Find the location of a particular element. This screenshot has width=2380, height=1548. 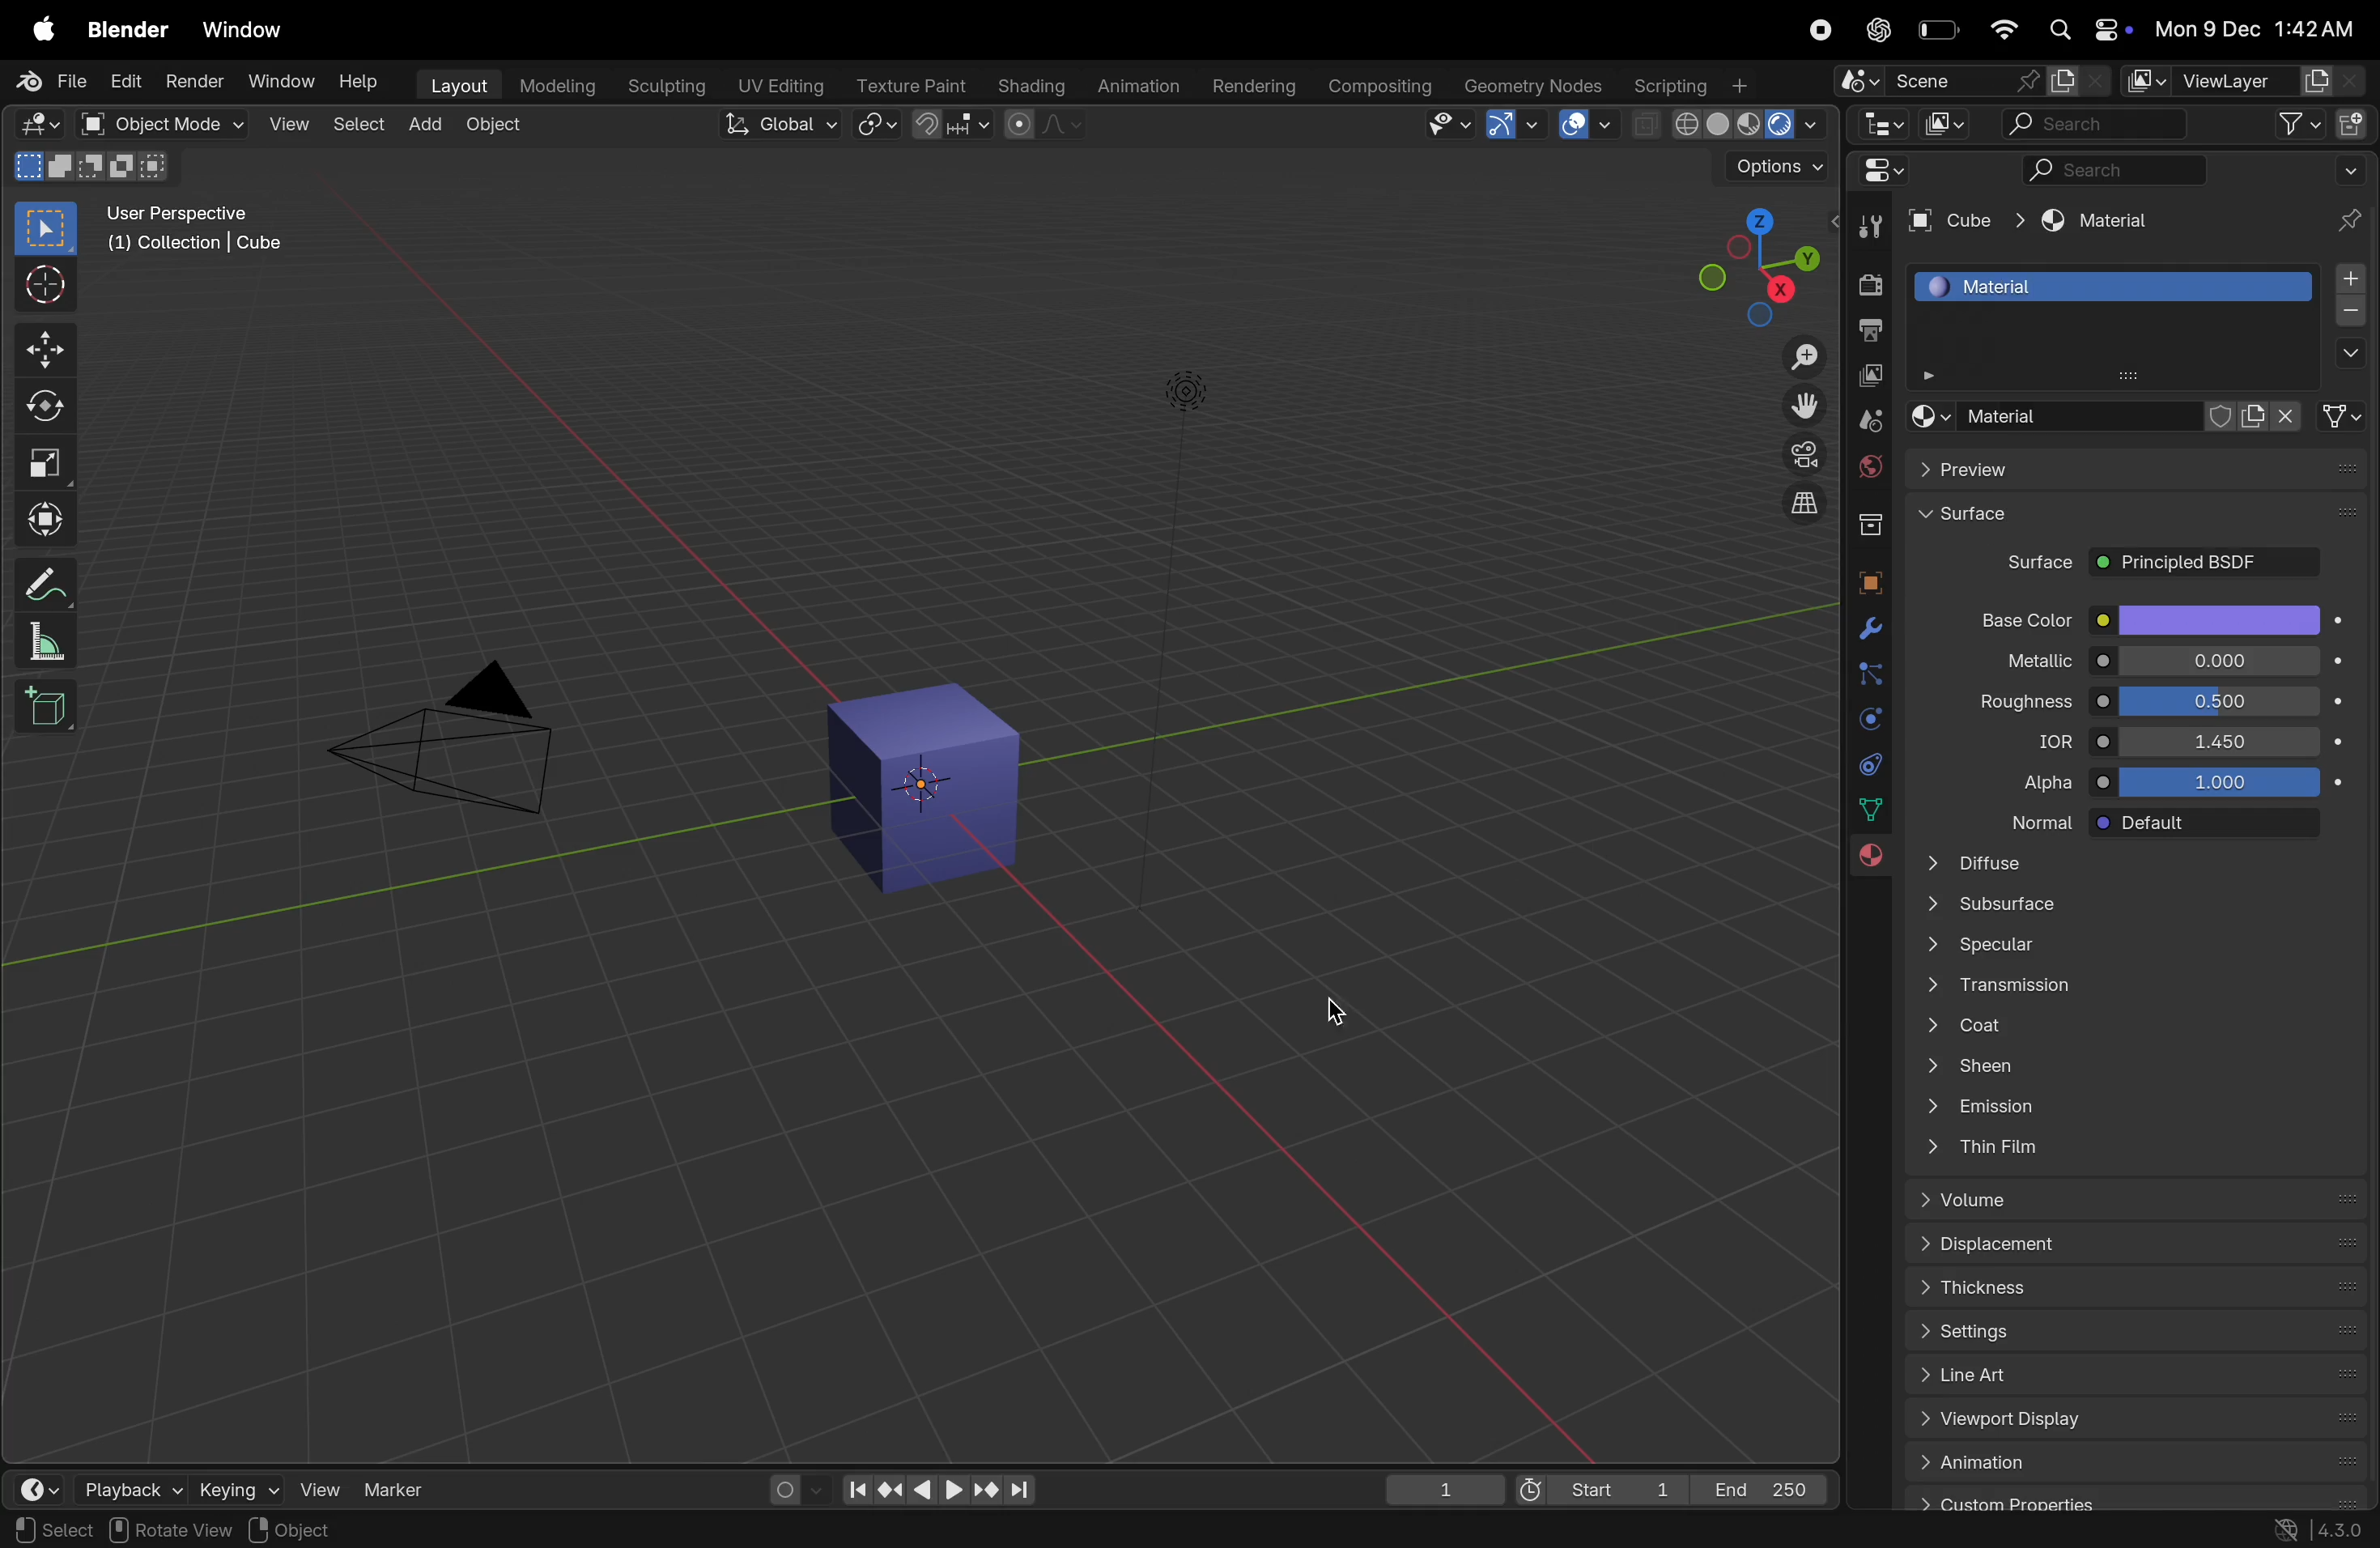

o.oo is located at coordinates (2220, 662).